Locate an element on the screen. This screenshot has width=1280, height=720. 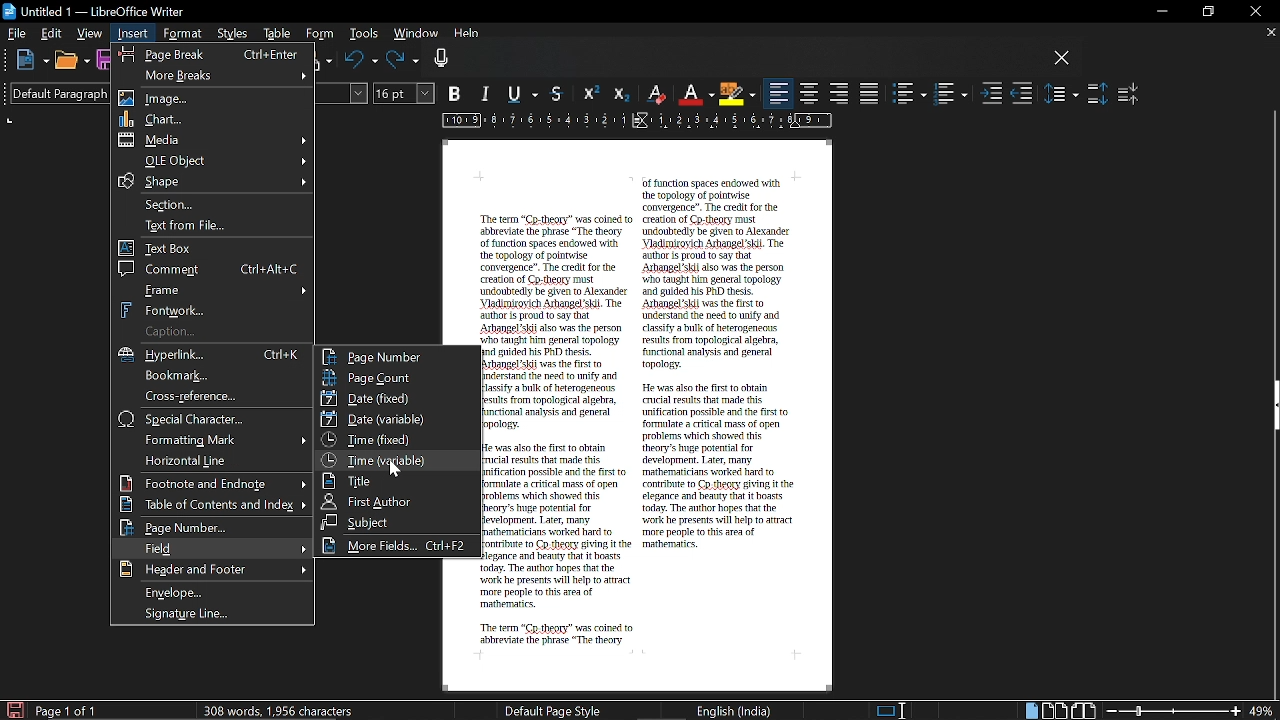
Shape is located at coordinates (211, 181).